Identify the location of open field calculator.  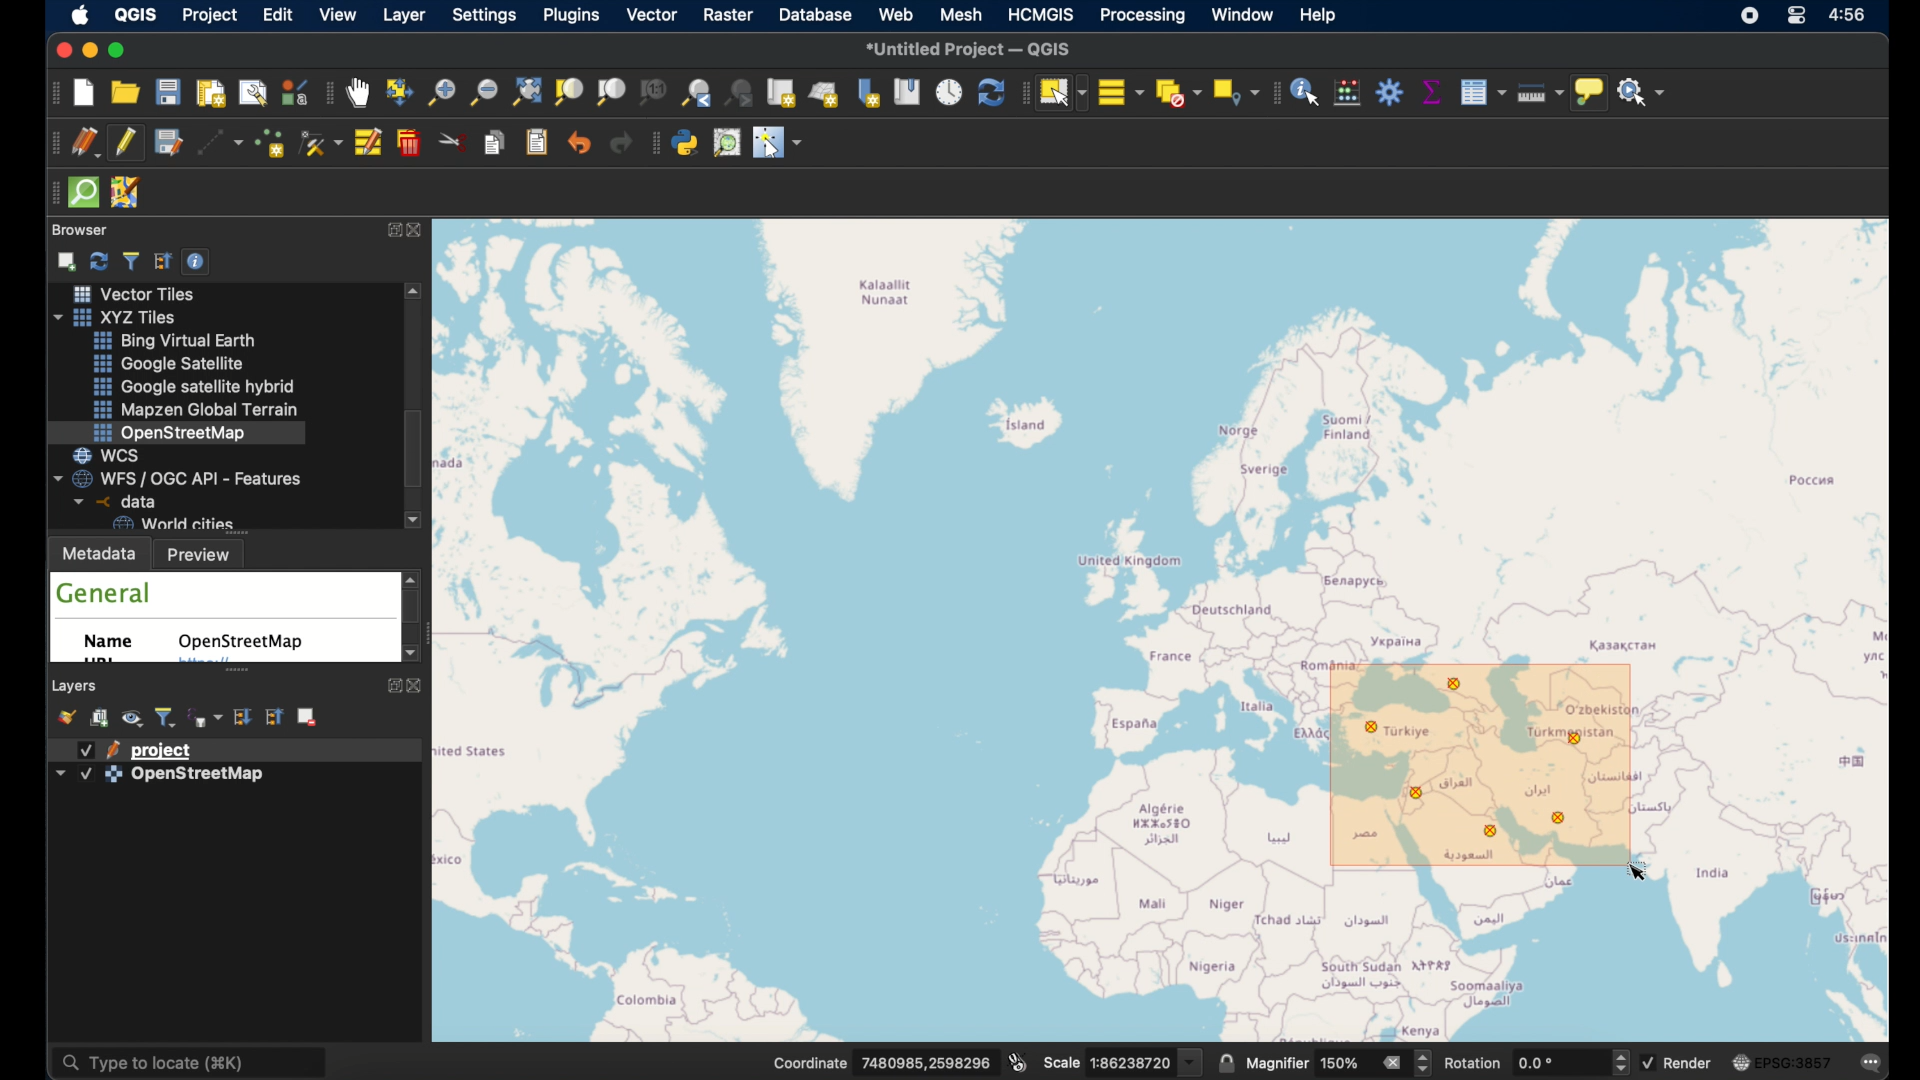
(1348, 92).